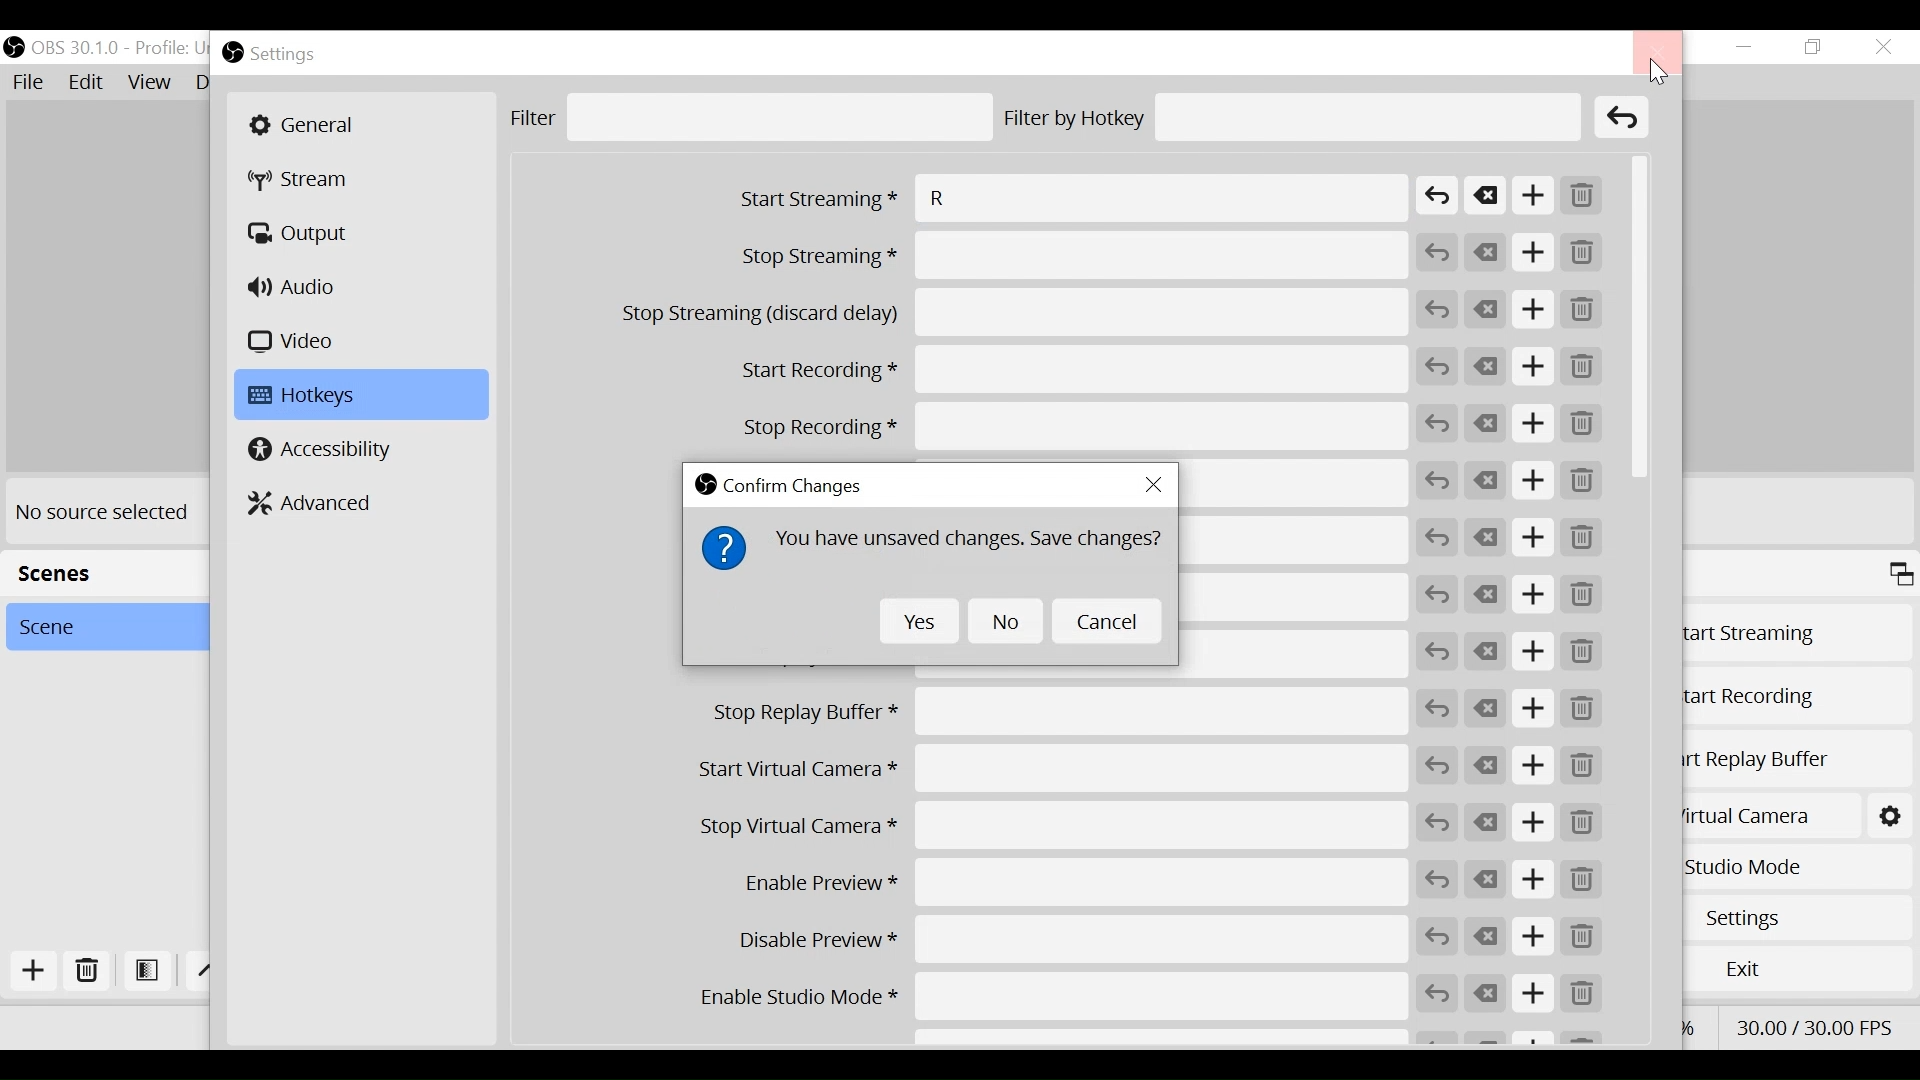 Image resolution: width=1920 pixels, height=1080 pixels. Describe the element at coordinates (1489, 938) in the screenshot. I see `Clear` at that location.